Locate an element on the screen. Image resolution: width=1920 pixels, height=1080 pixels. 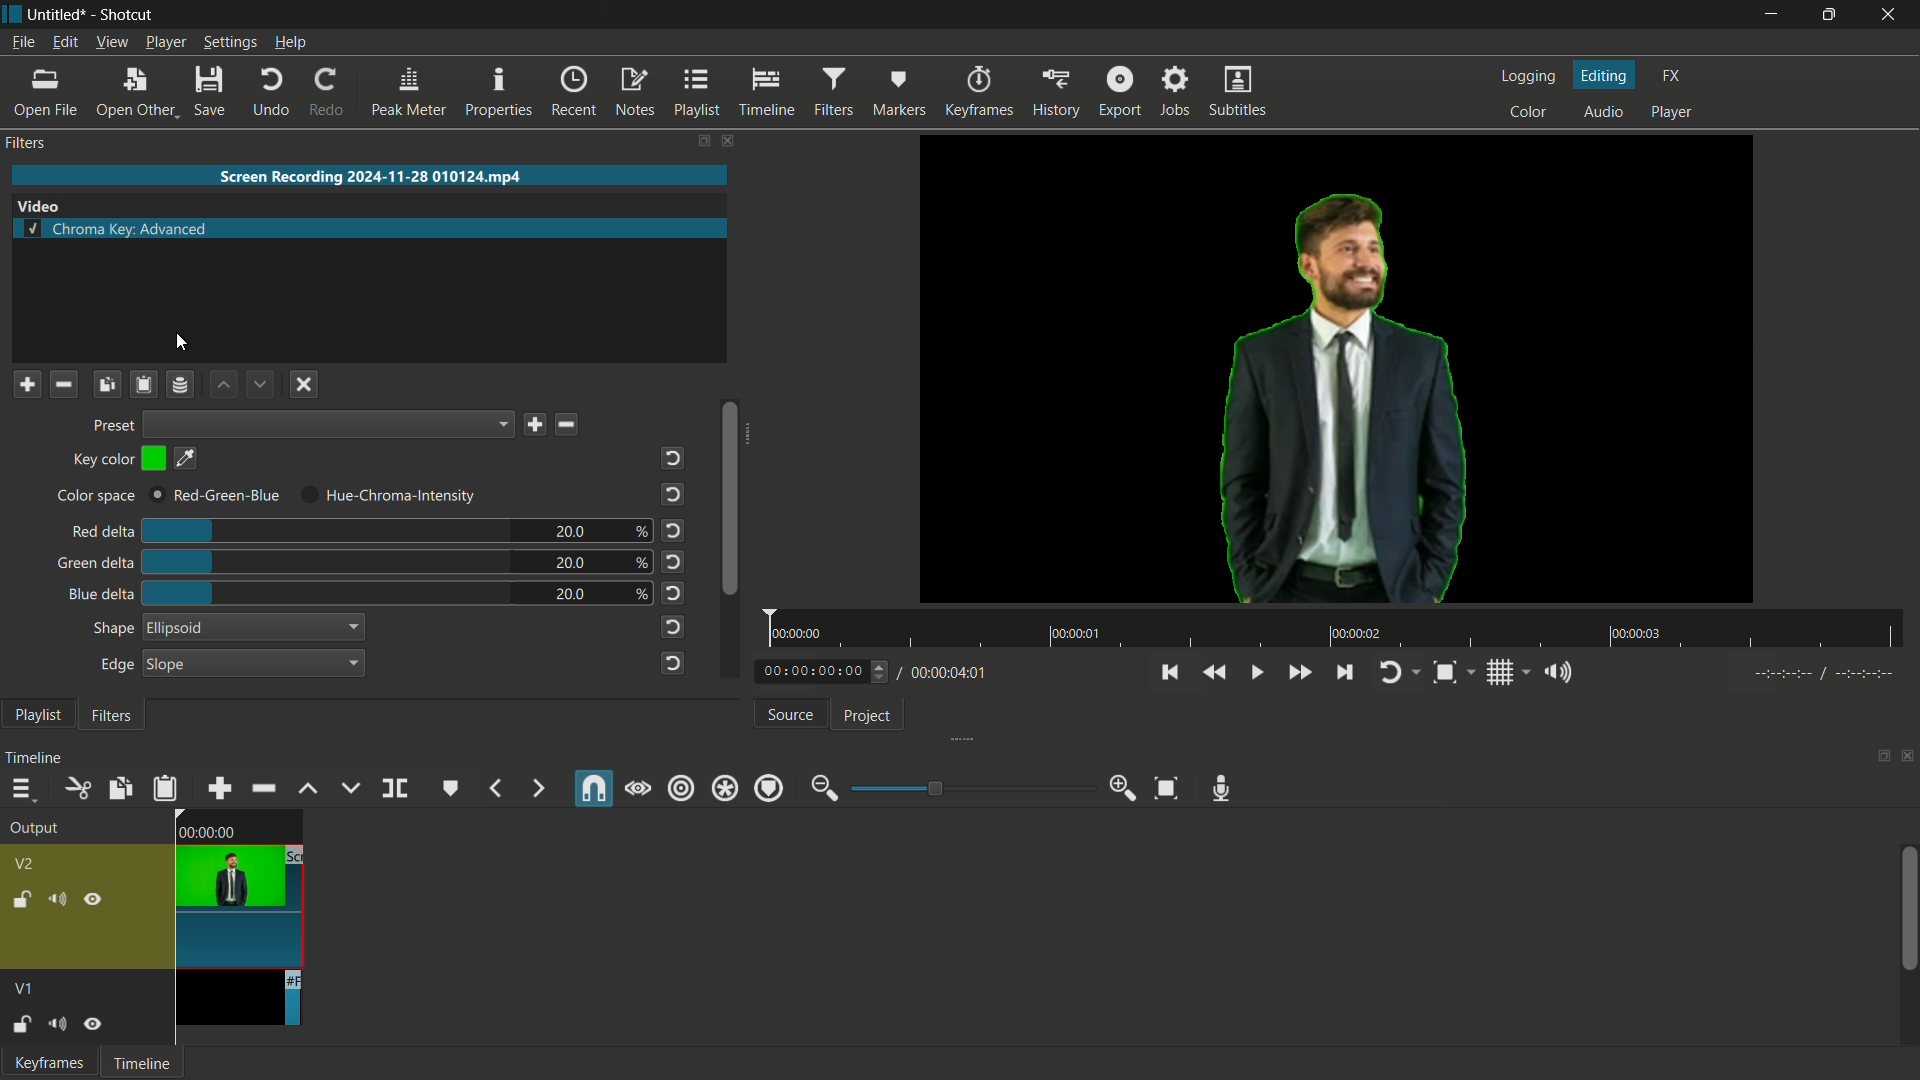
audio is located at coordinates (1604, 114).